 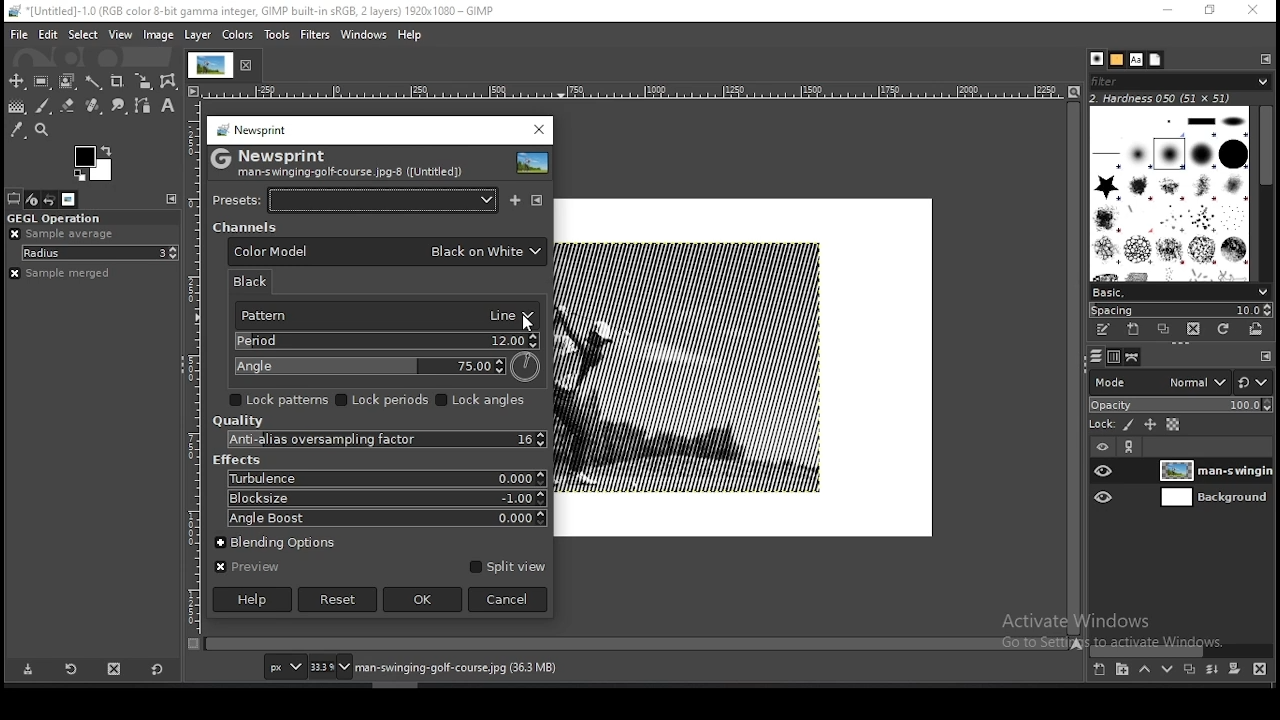 I want to click on turbulence, so click(x=386, y=479).